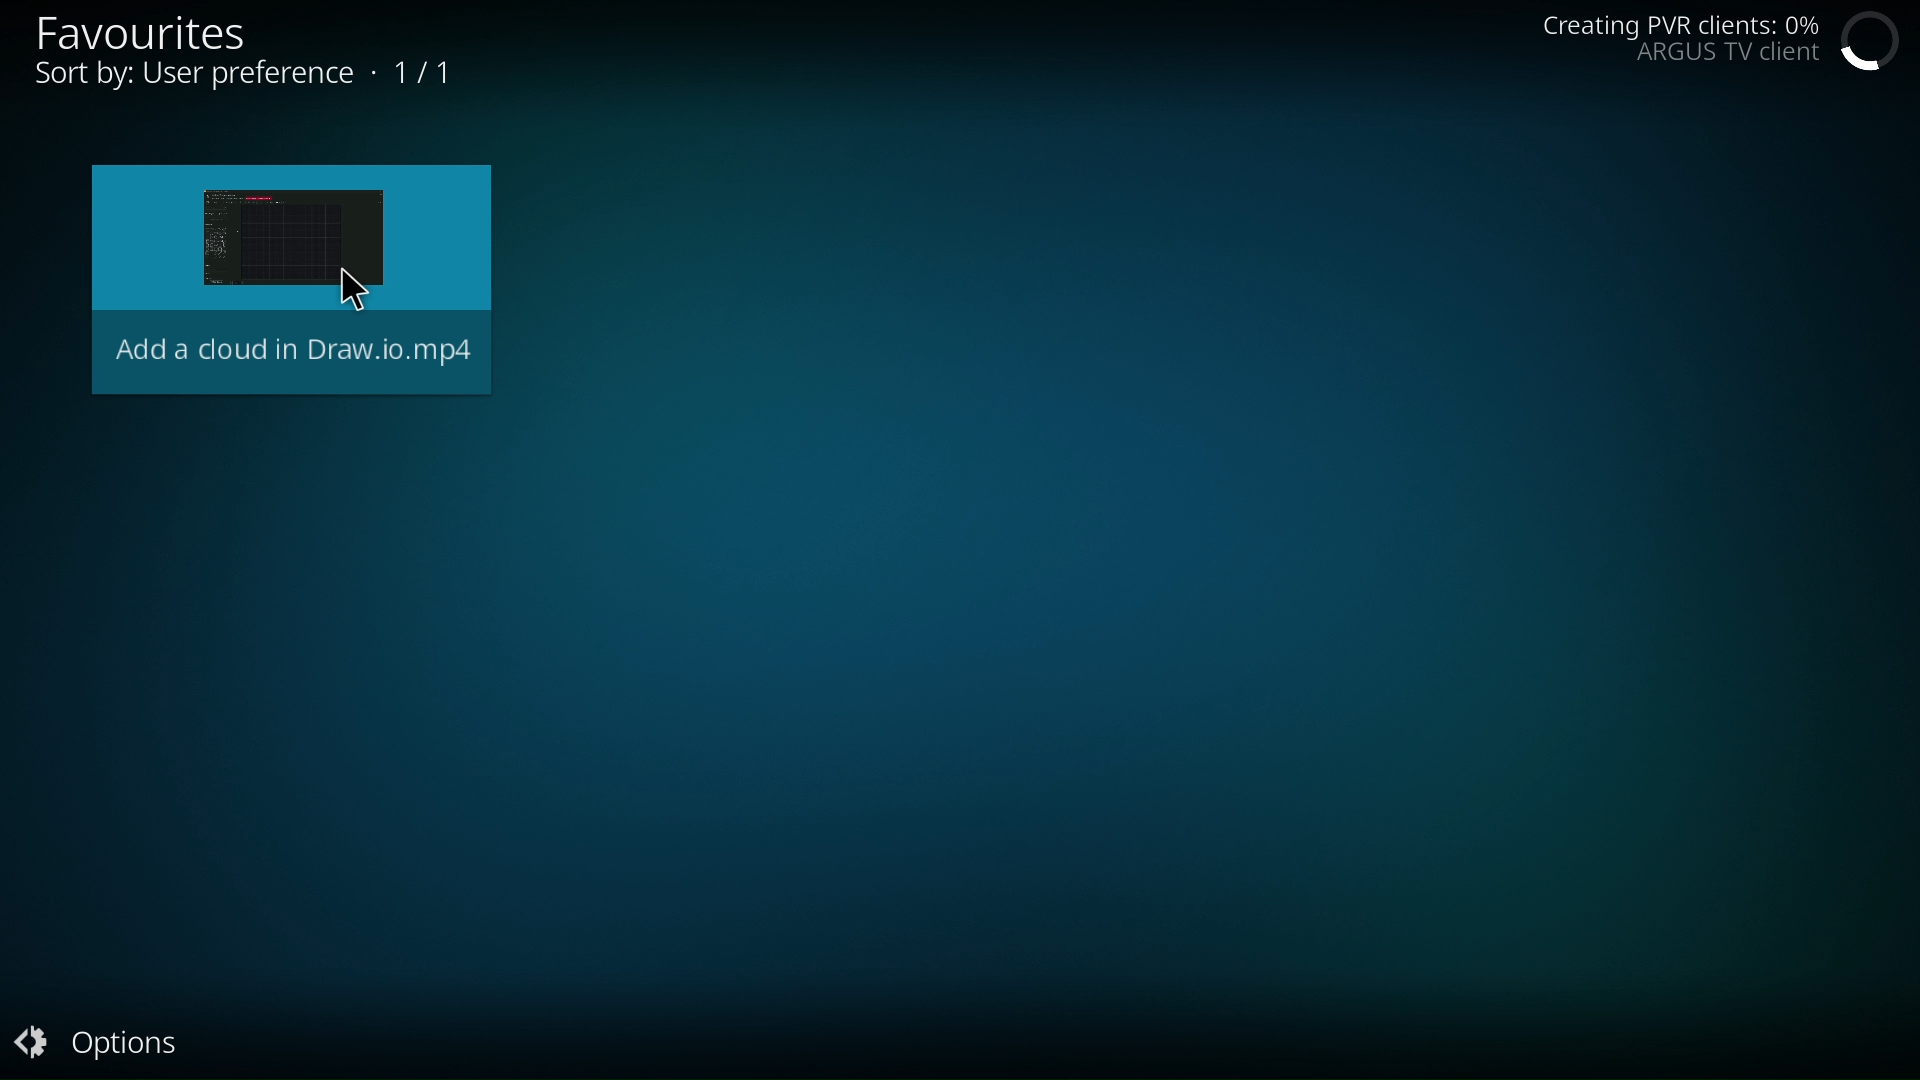  Describe the element at coordinates (253, 74) in the screenshot. I see `Sort by: User preference - 1/1` at that location.